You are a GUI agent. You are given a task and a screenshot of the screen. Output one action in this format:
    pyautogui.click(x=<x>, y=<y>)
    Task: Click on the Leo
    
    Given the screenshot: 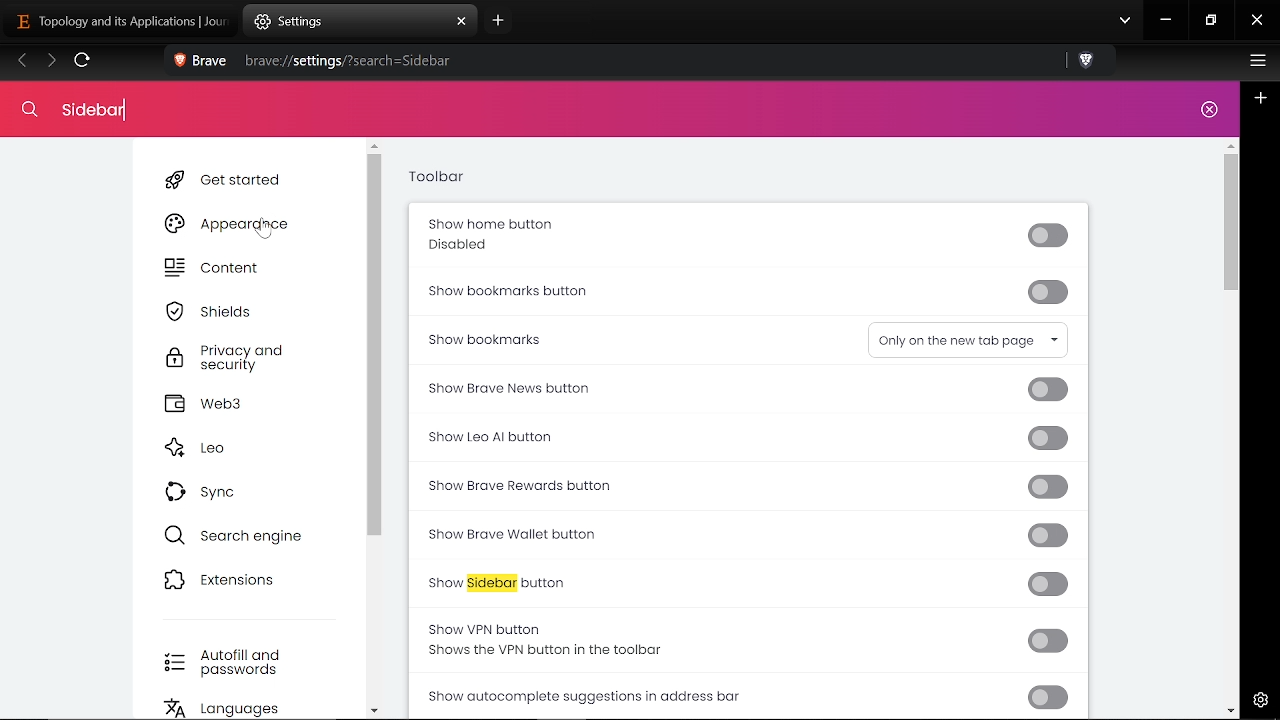 What is the action you would take?
    pyautogui.click(x=226, y=449)
    